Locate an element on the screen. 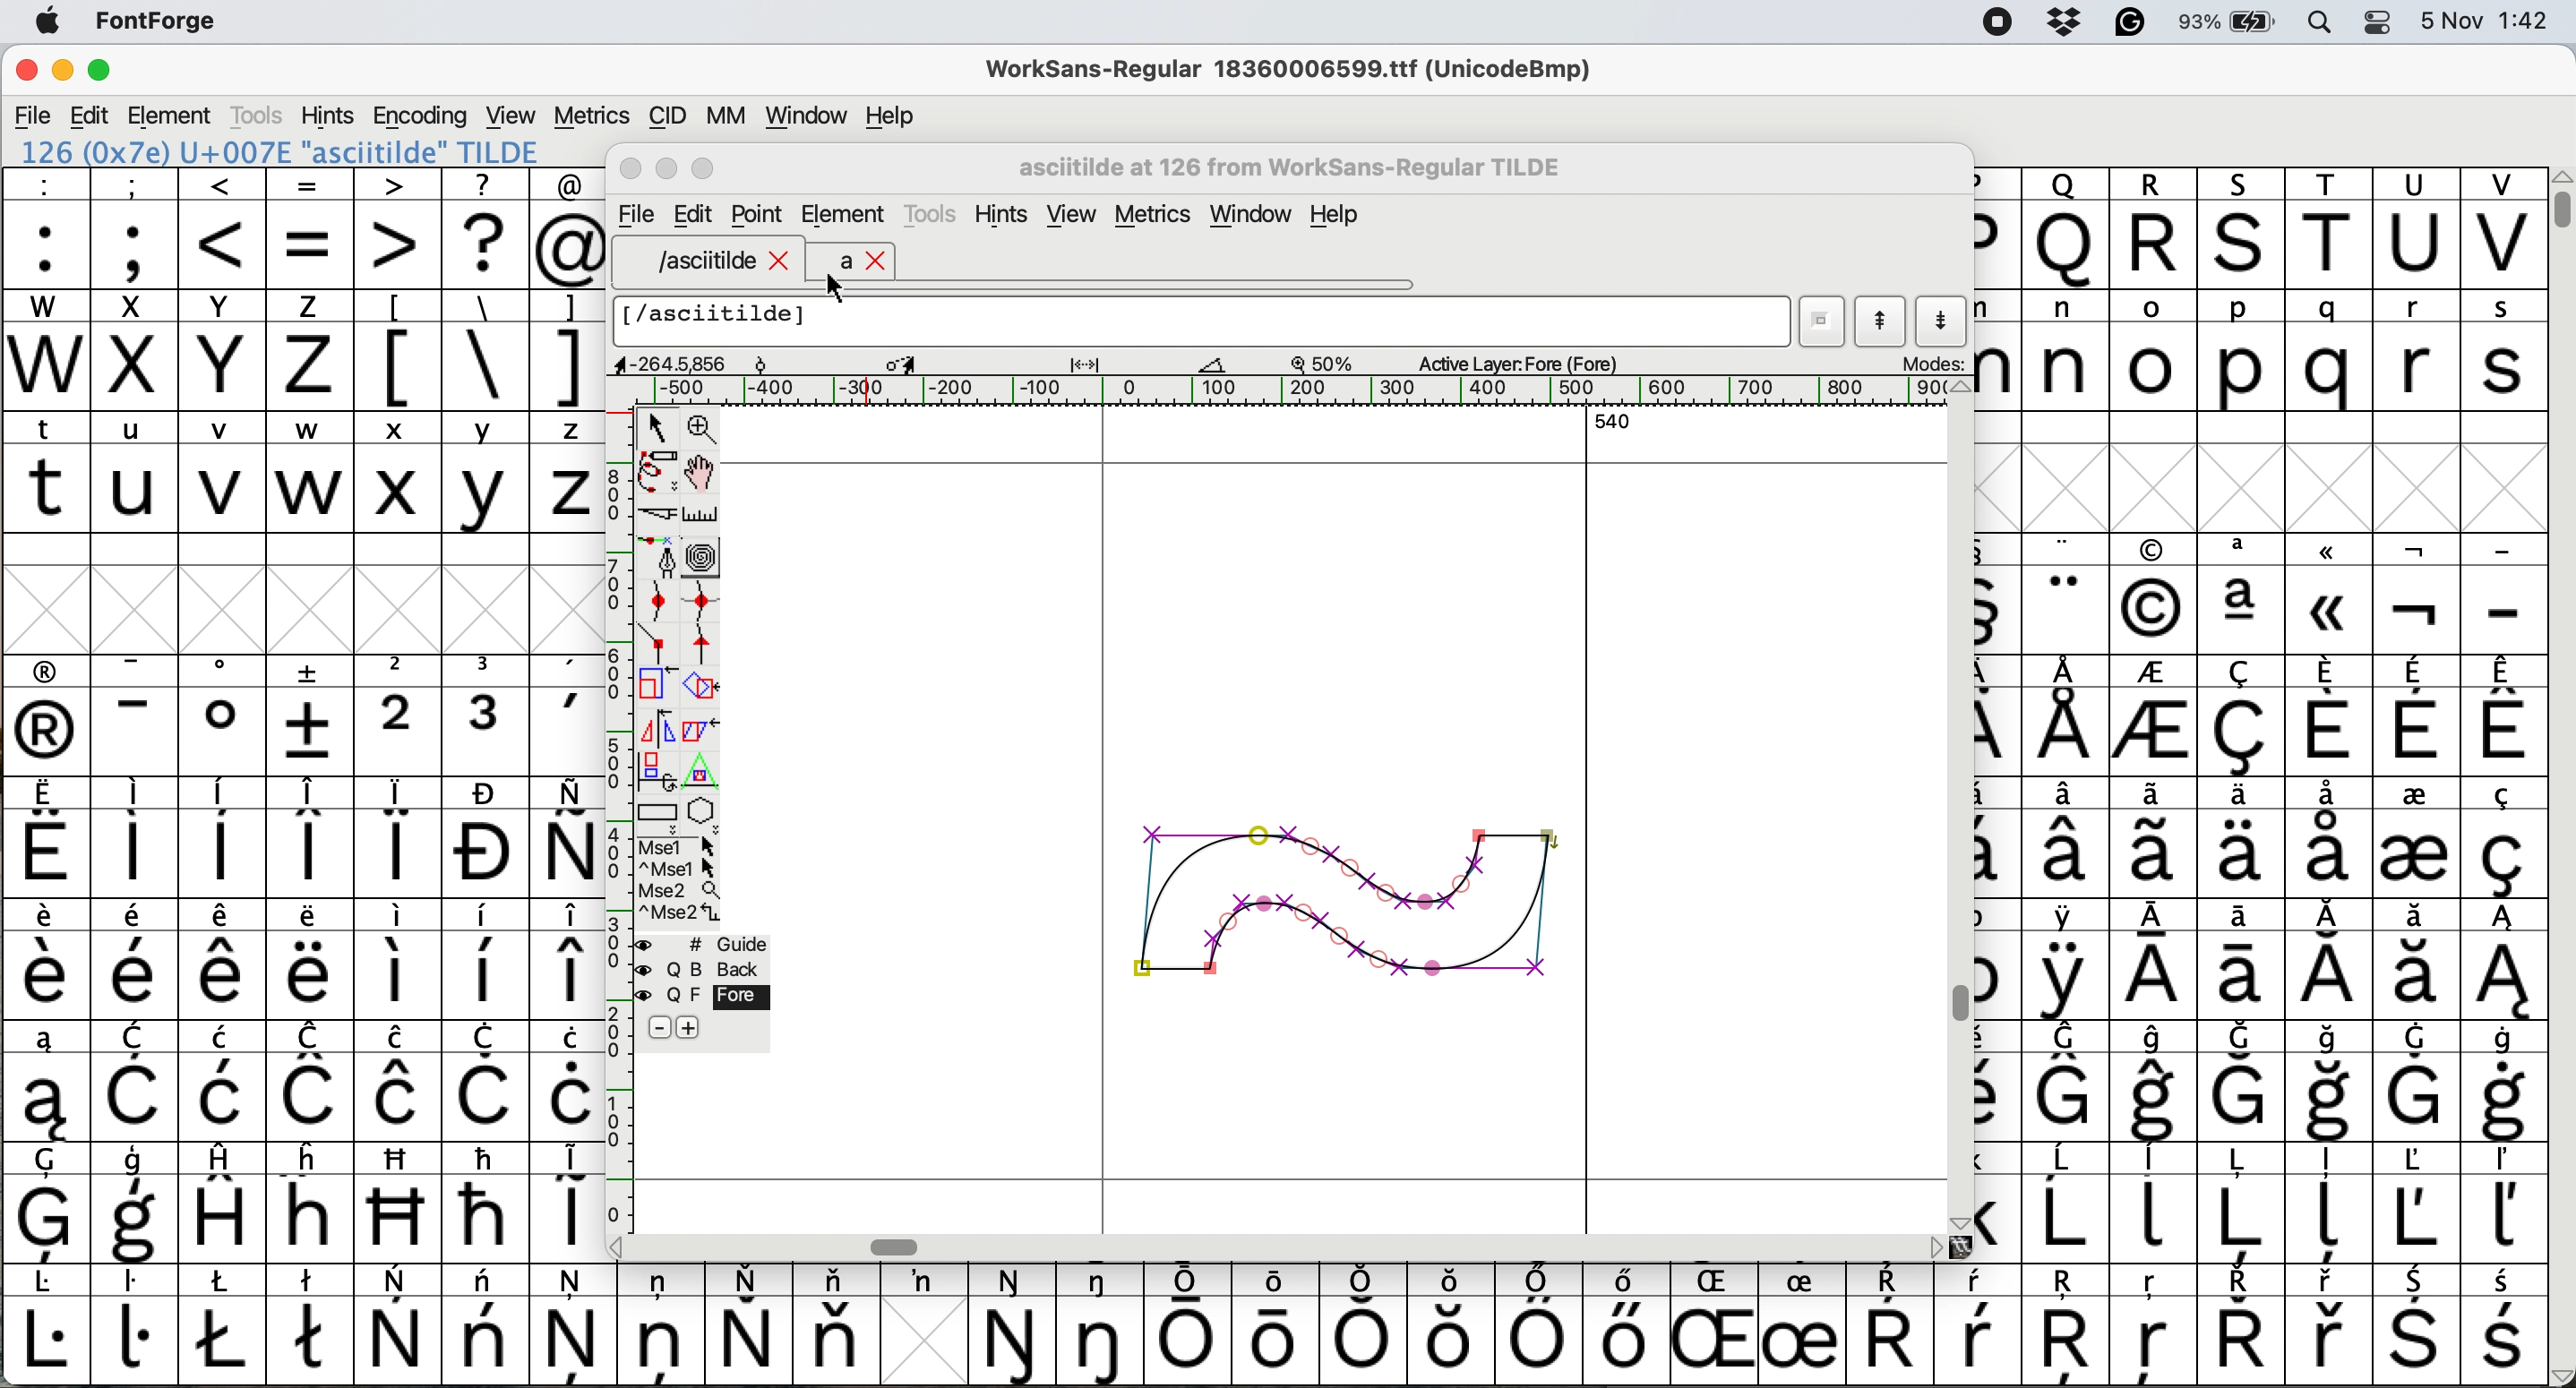 This screenshot has width=2576, height=1388.  is located at coordinates (2152, 595).